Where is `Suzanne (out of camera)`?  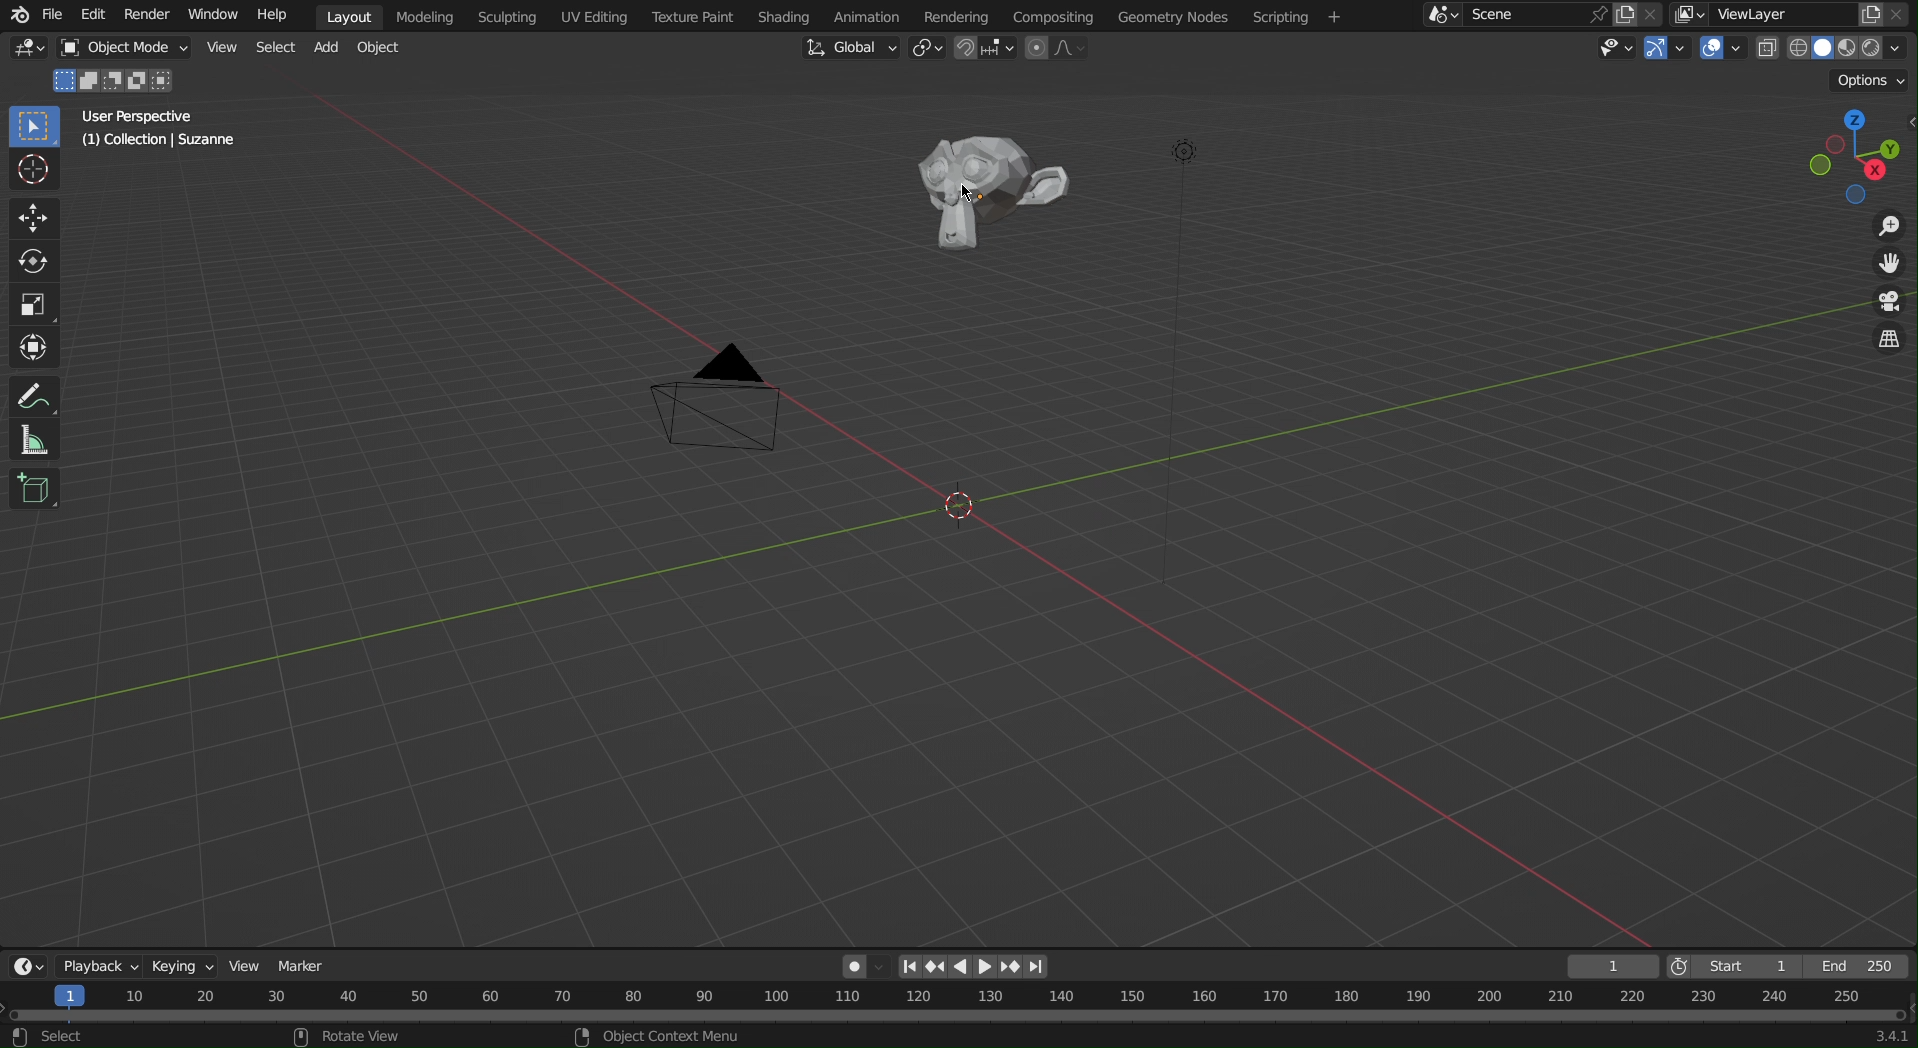 Suzanne (out of camera) is located at coordinates (984, 192).